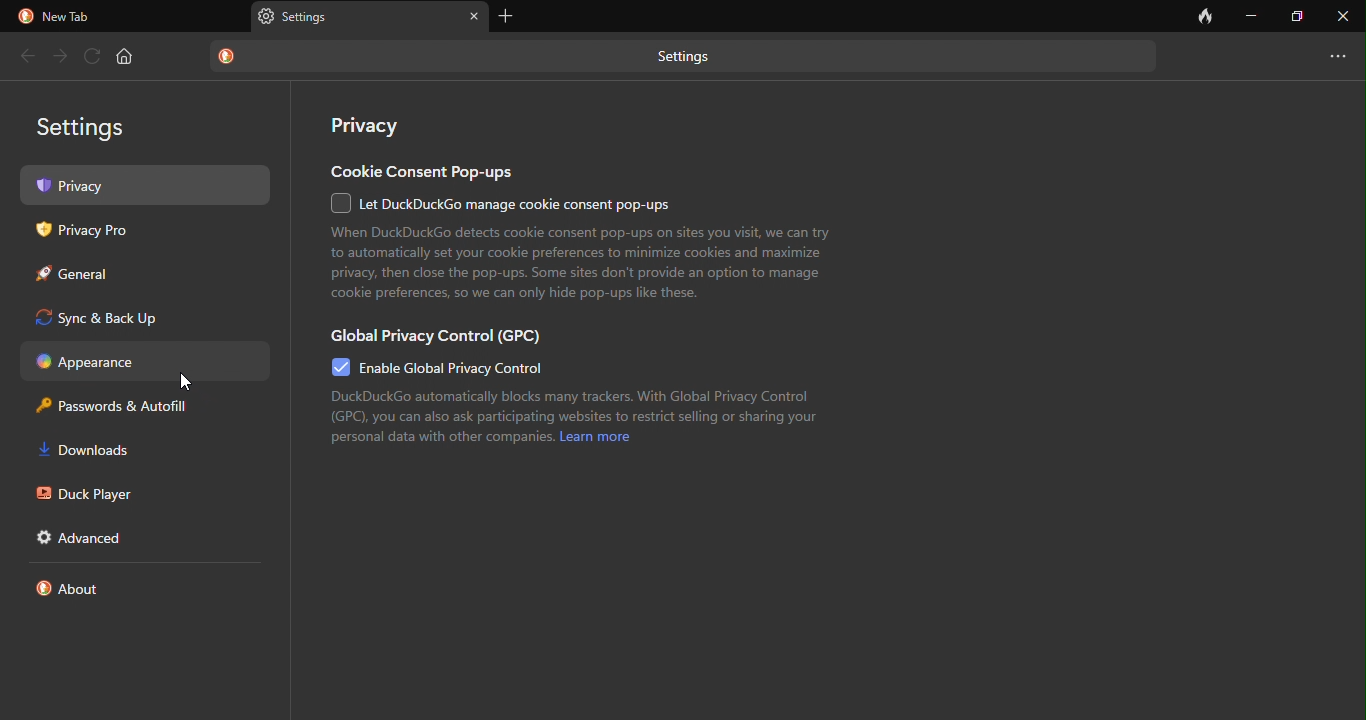 This screenshot has width=1366, height=720. Describe the element at coordinates (123, 408) in the screenshot. I see `password and autofill` at that location.